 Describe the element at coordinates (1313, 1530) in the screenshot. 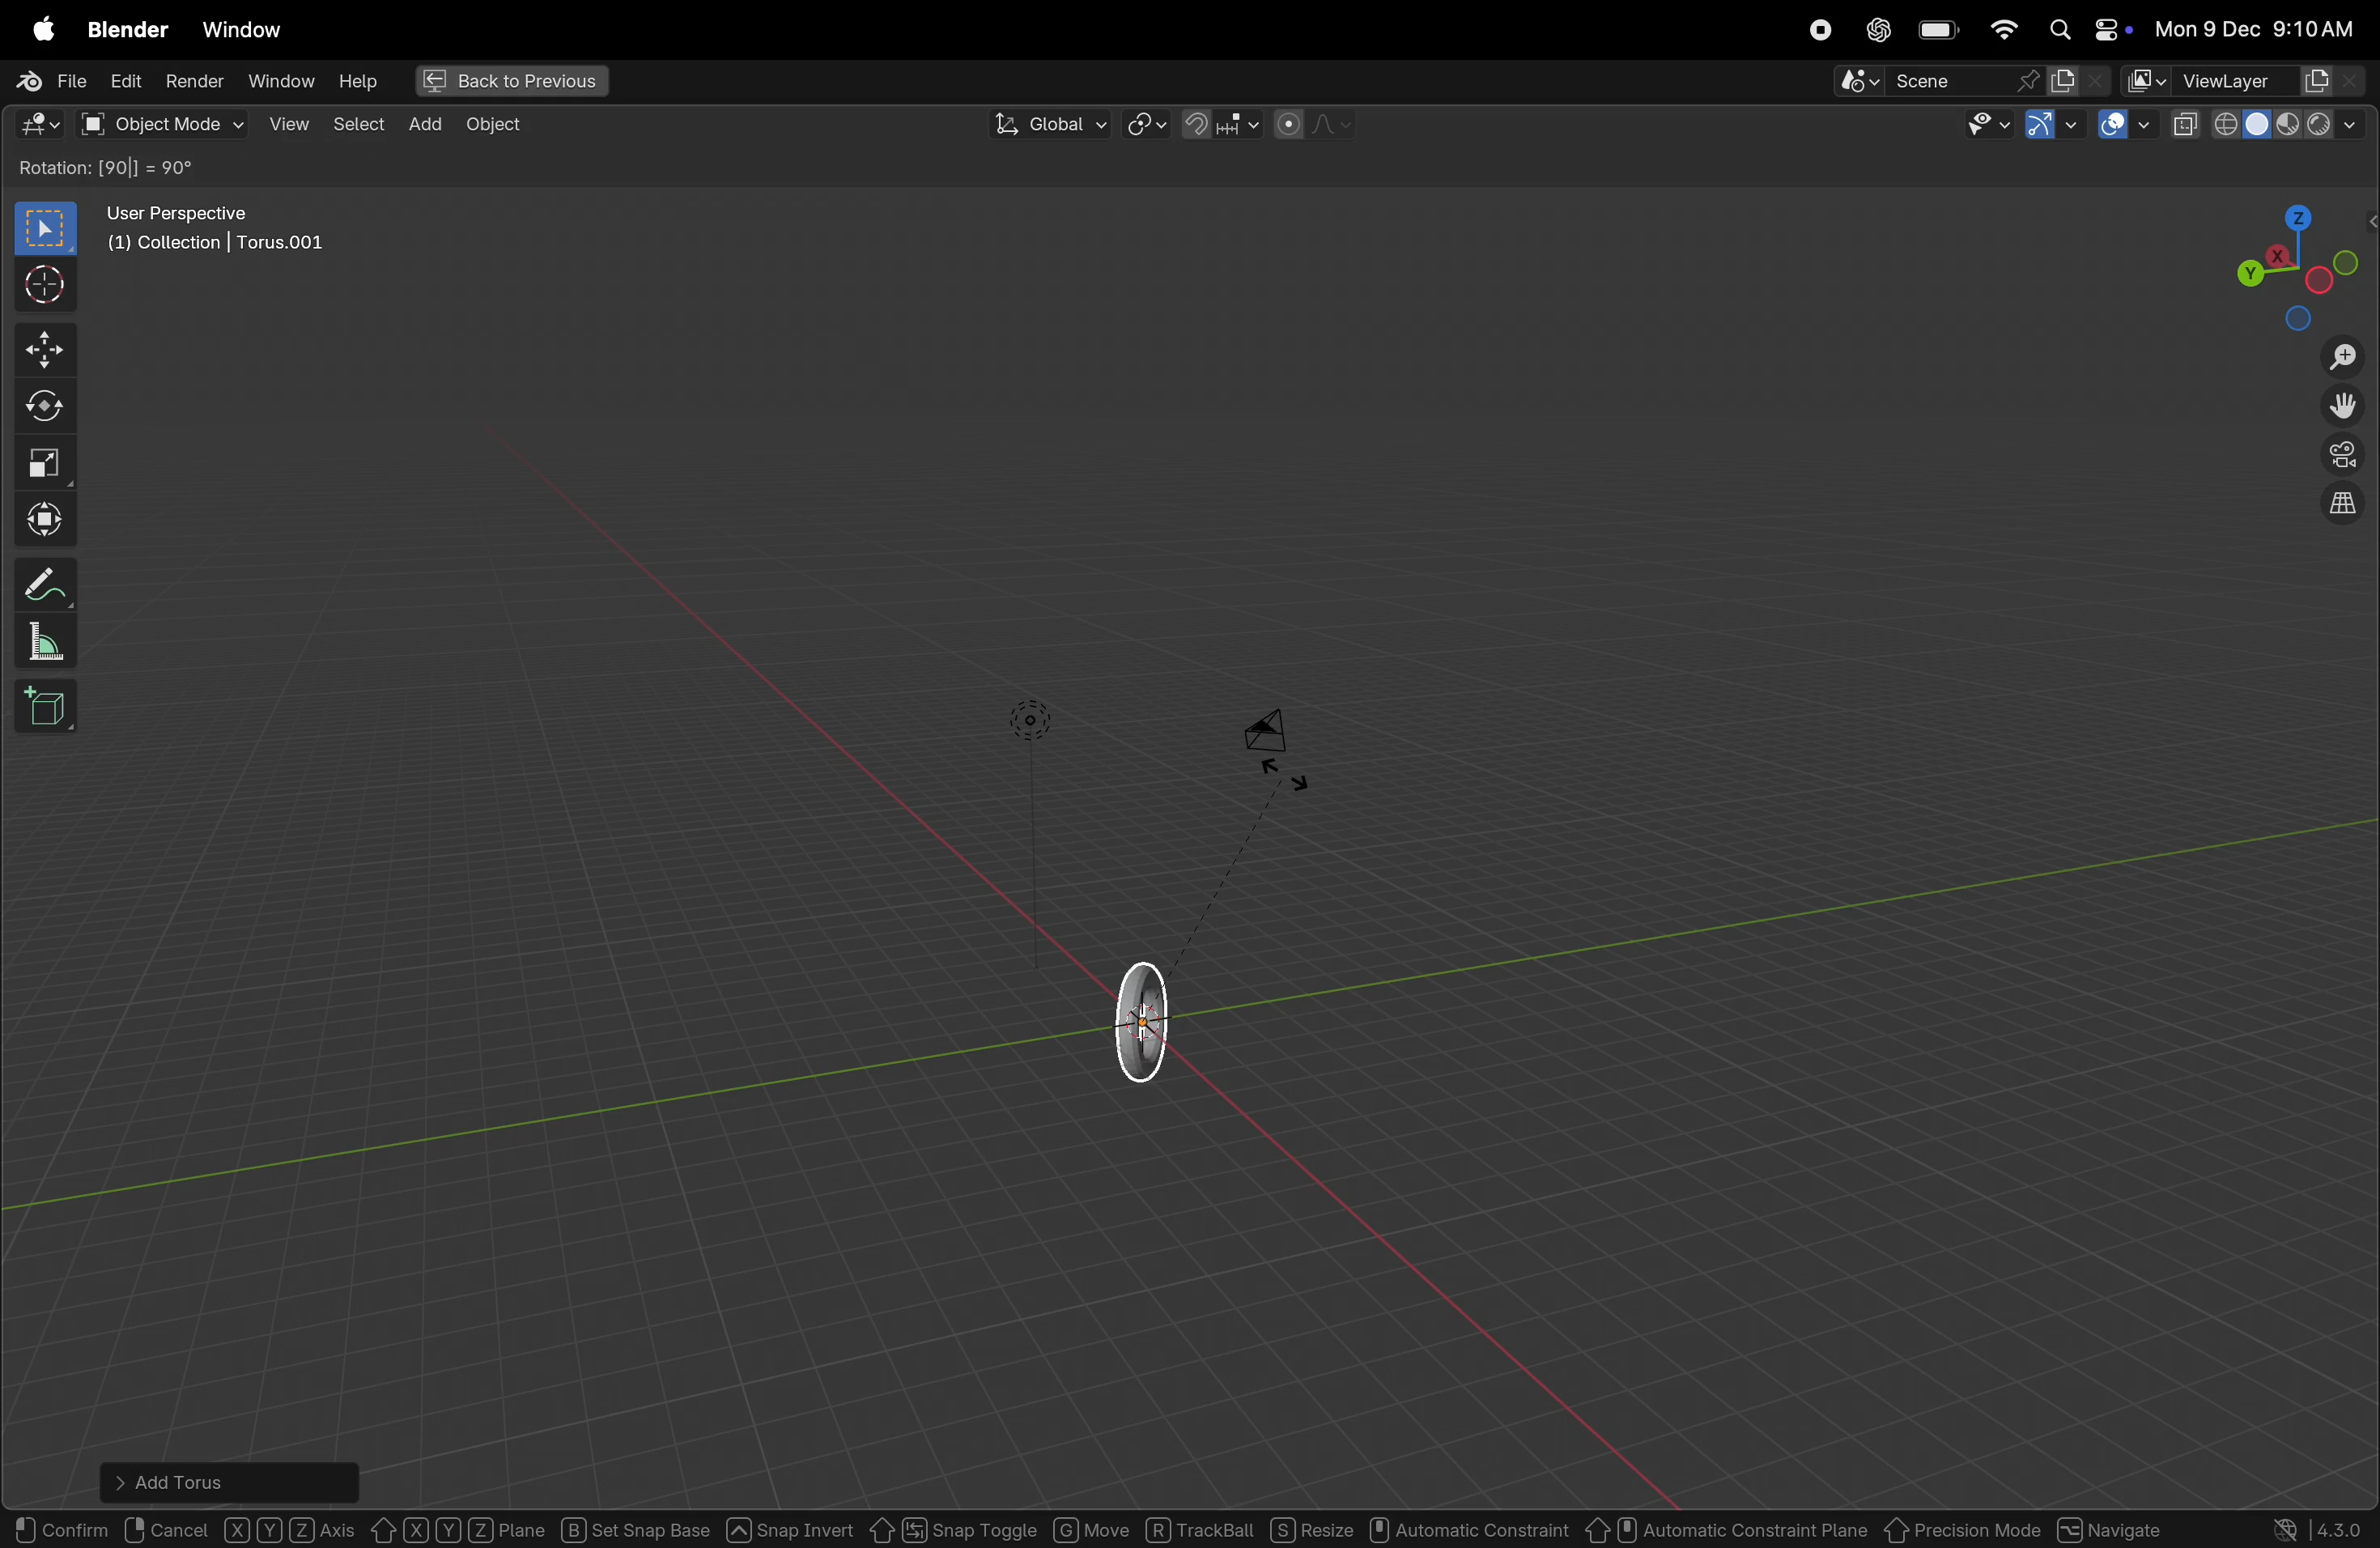

I see `resize` at that location.